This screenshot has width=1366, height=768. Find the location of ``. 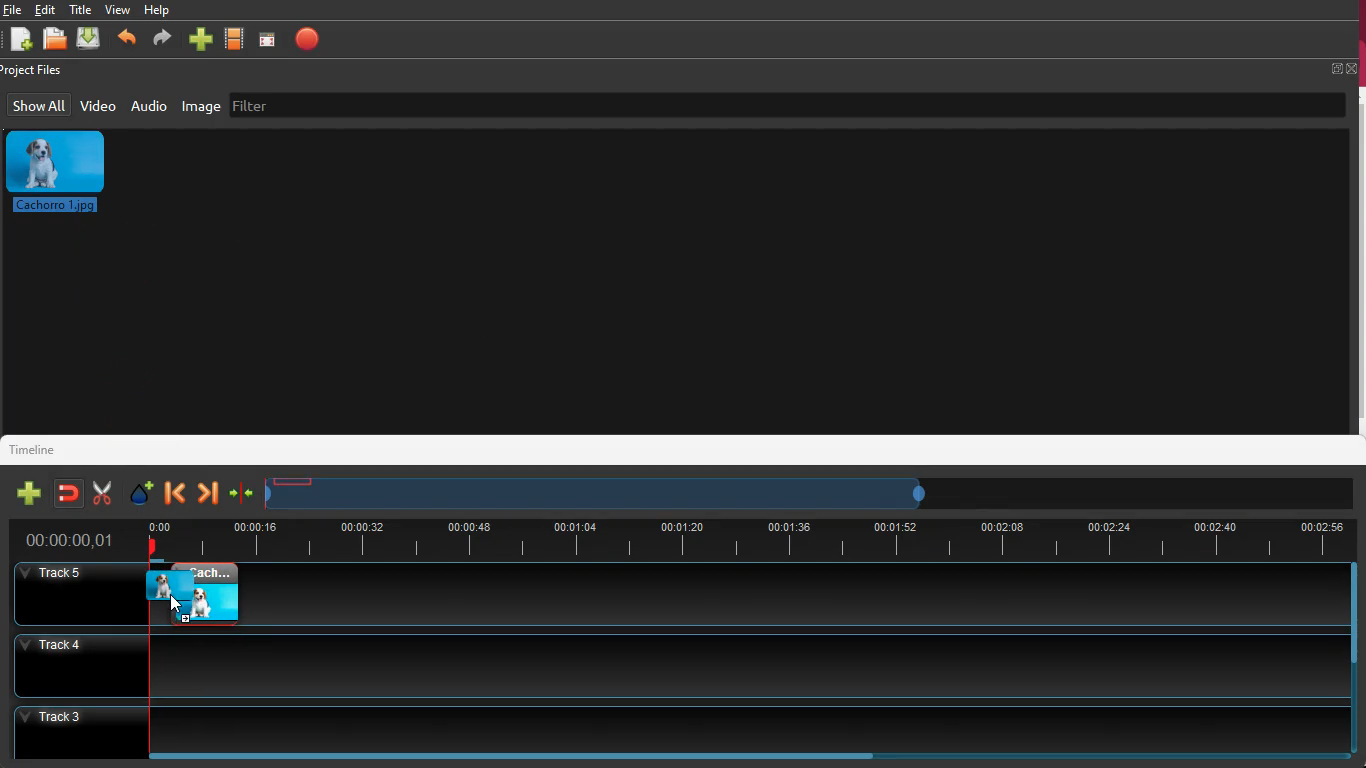

 is located at coordinates (71, 541).